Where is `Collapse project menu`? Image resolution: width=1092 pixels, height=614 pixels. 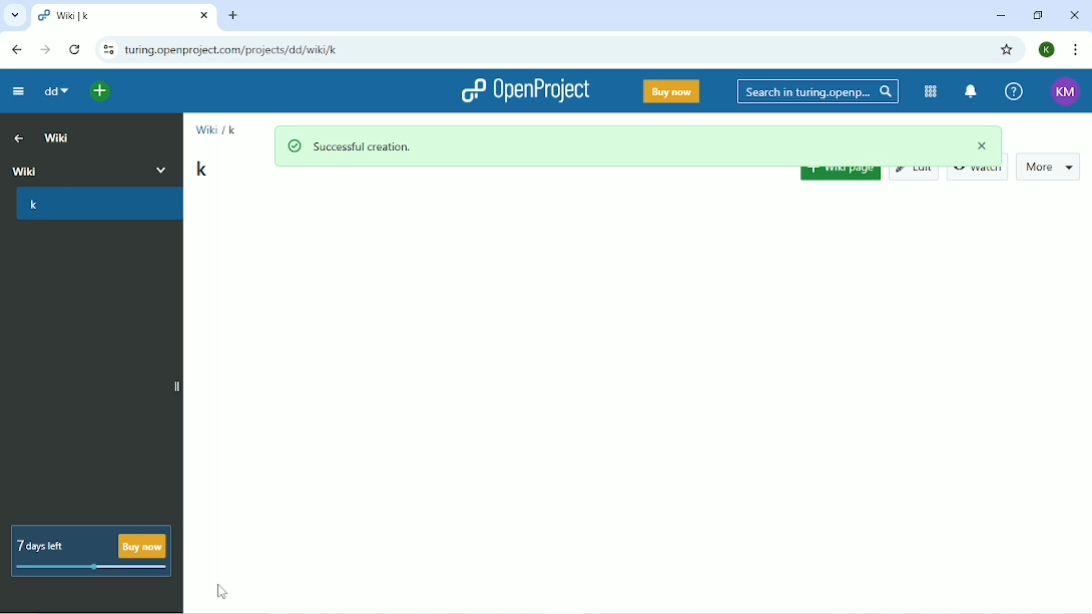 Collapse project menu is located at coordinates (17, 93).